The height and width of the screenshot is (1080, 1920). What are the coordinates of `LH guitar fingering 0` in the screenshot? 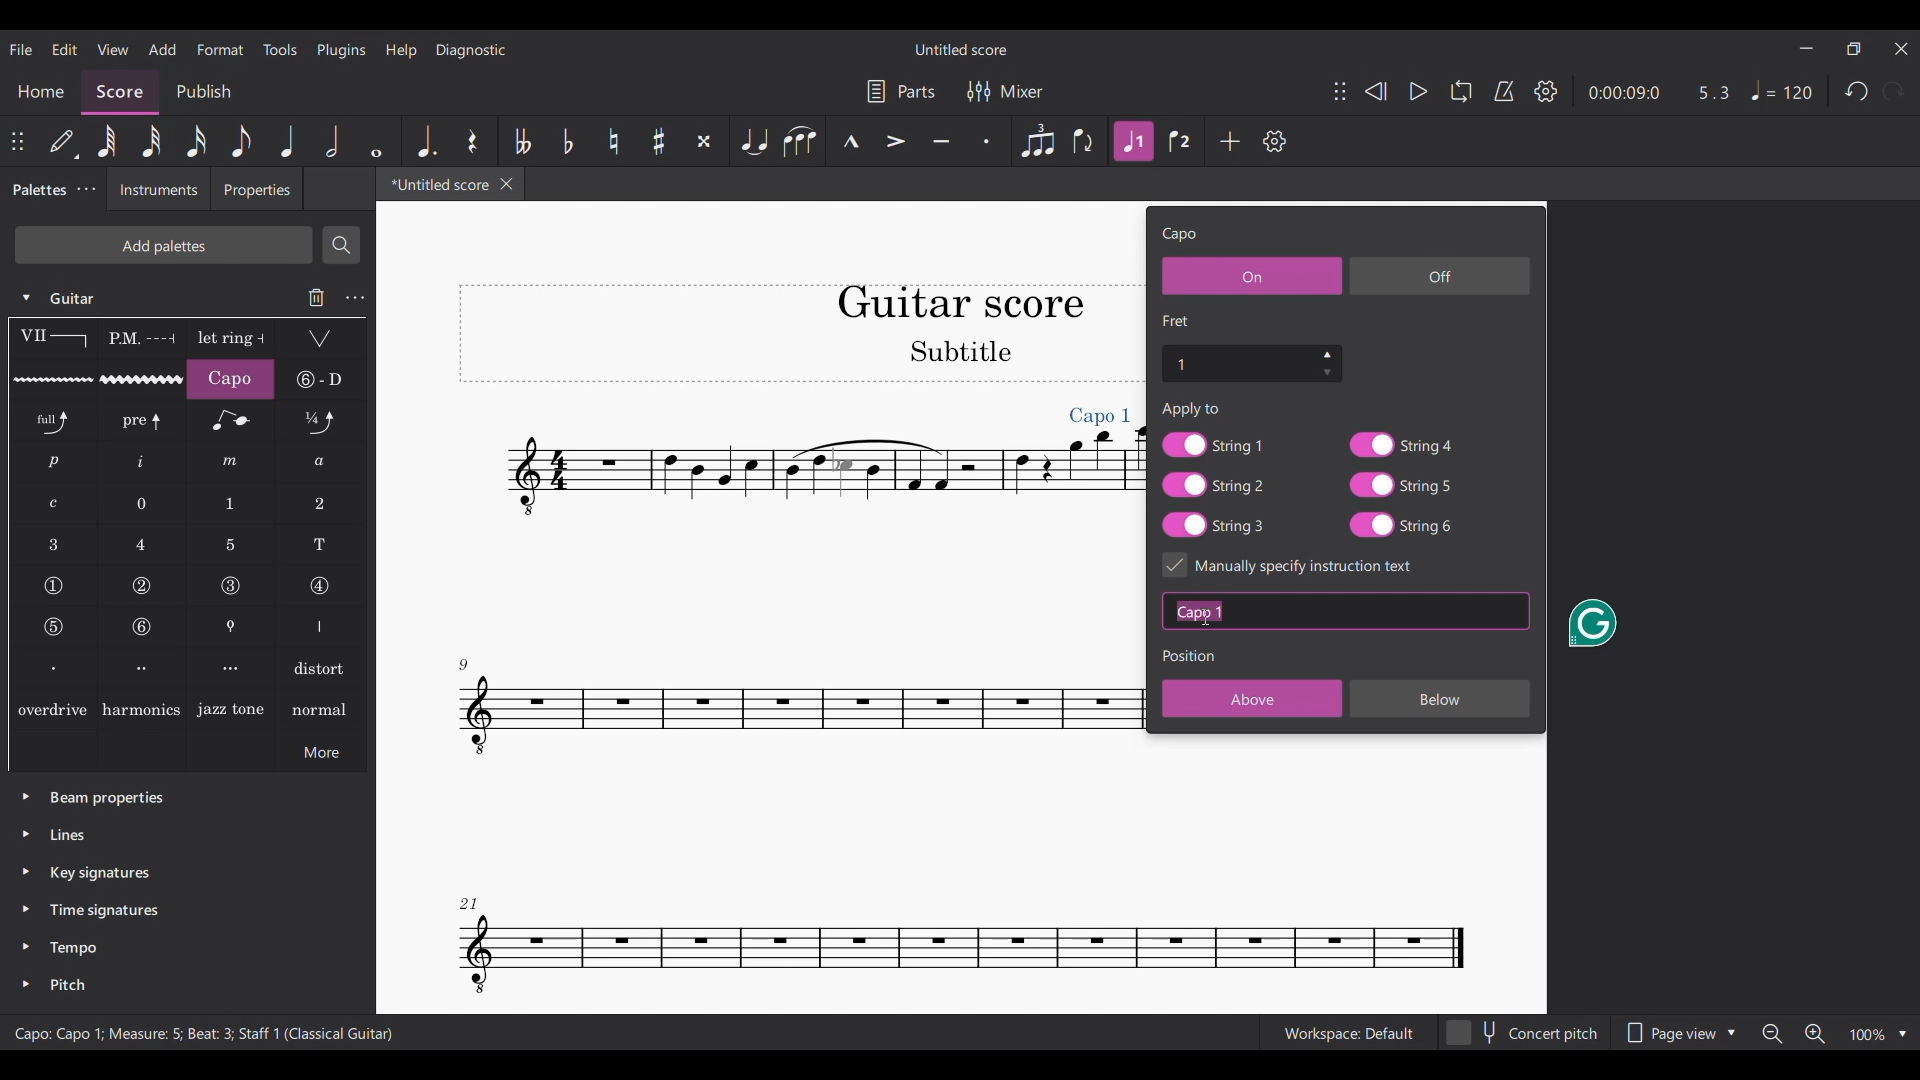 It's located at (143, 503).